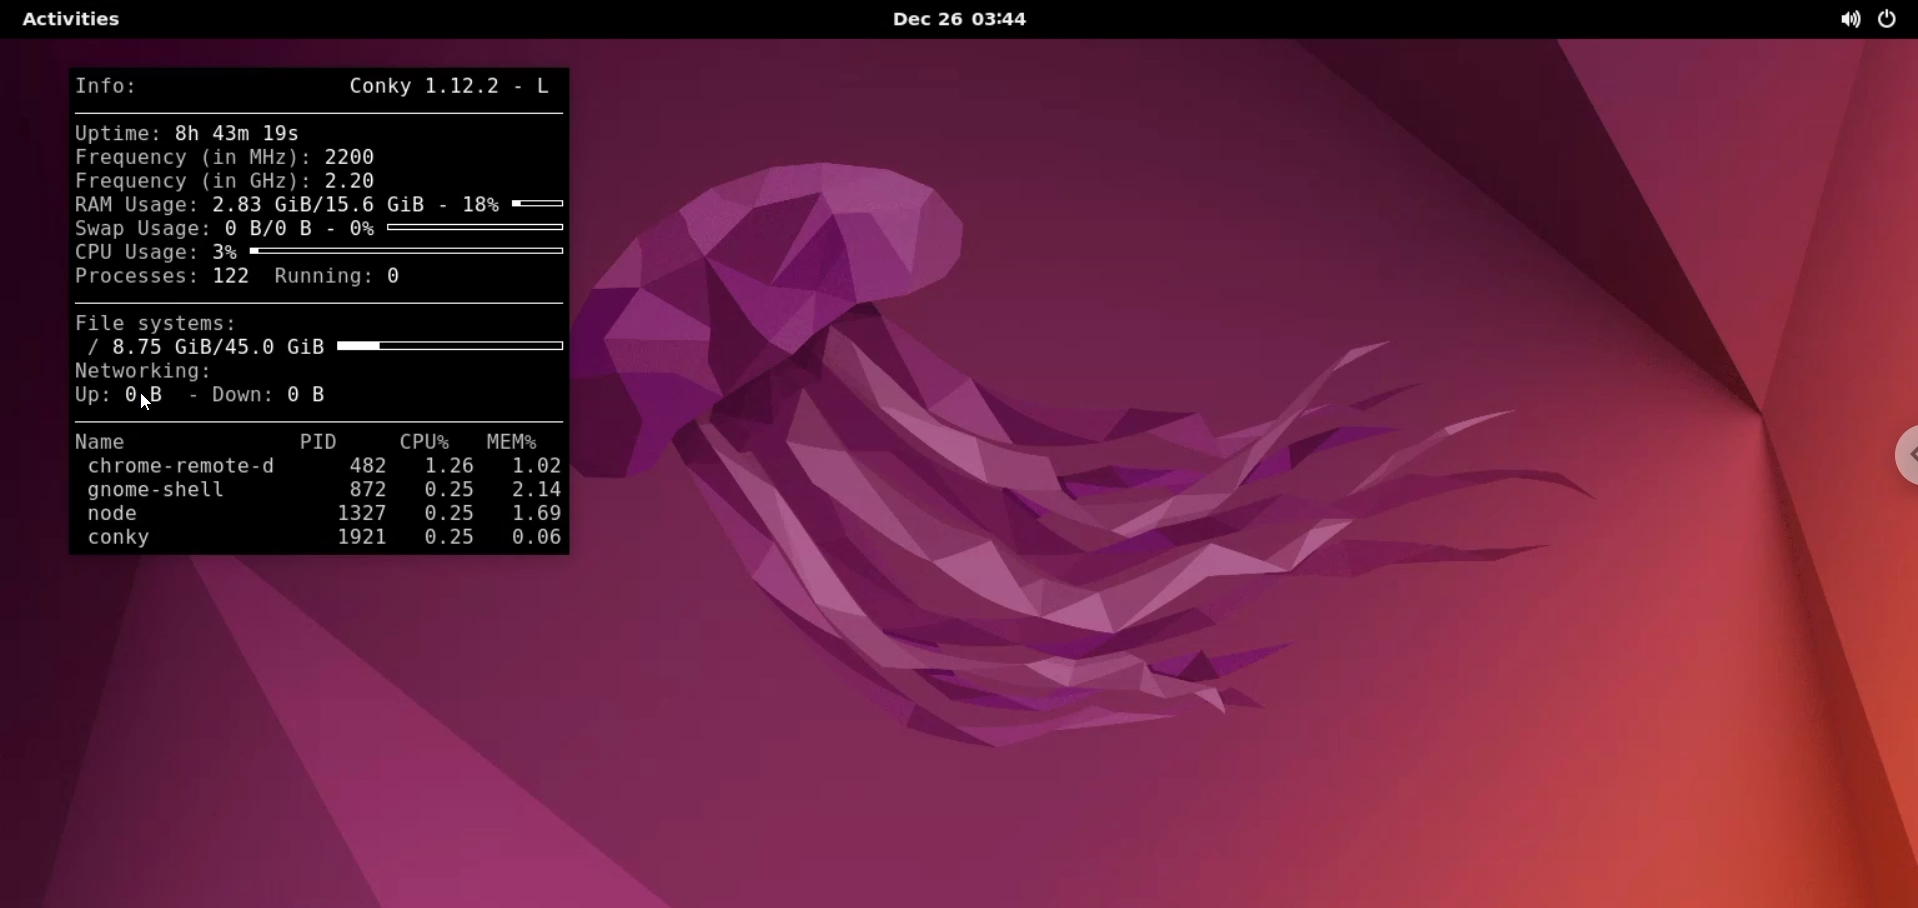  Describe the element at coordinates (133, 205) in the screenshot. I see `RAM usage:` at that location.